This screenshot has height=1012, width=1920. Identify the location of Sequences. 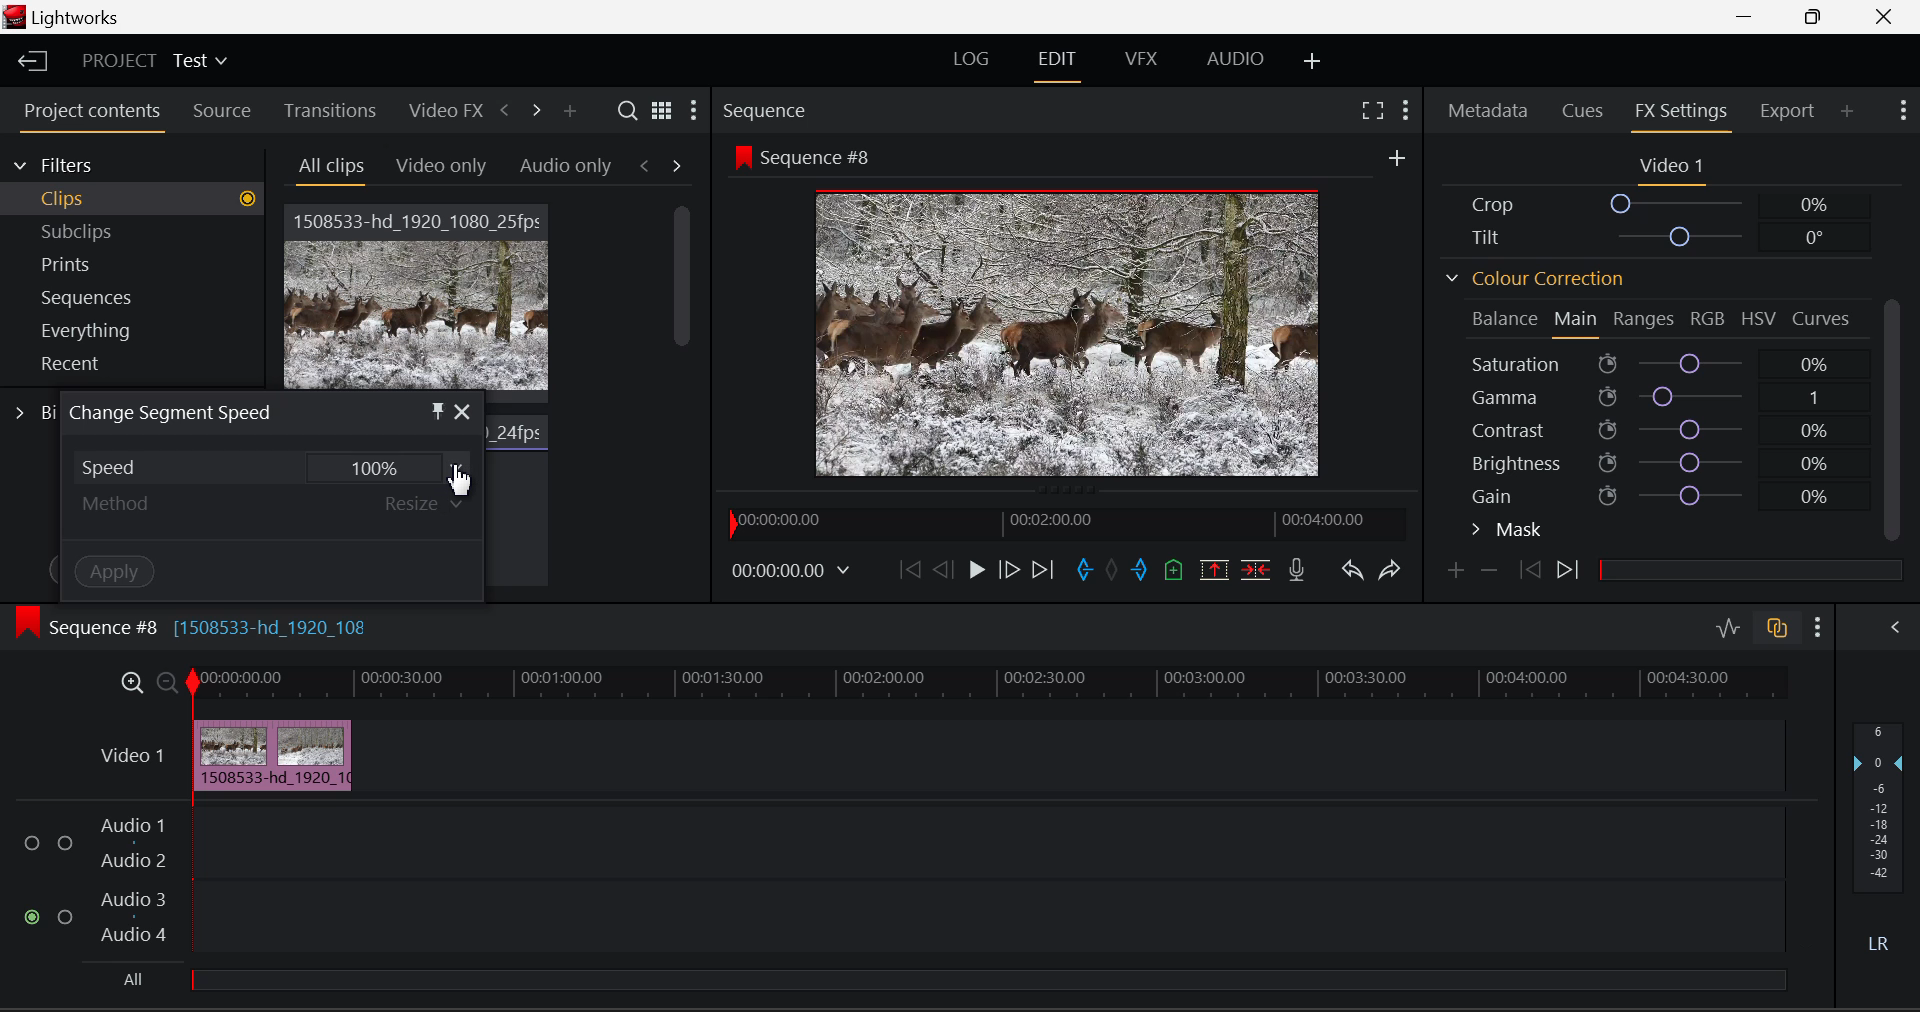
(142, 298).